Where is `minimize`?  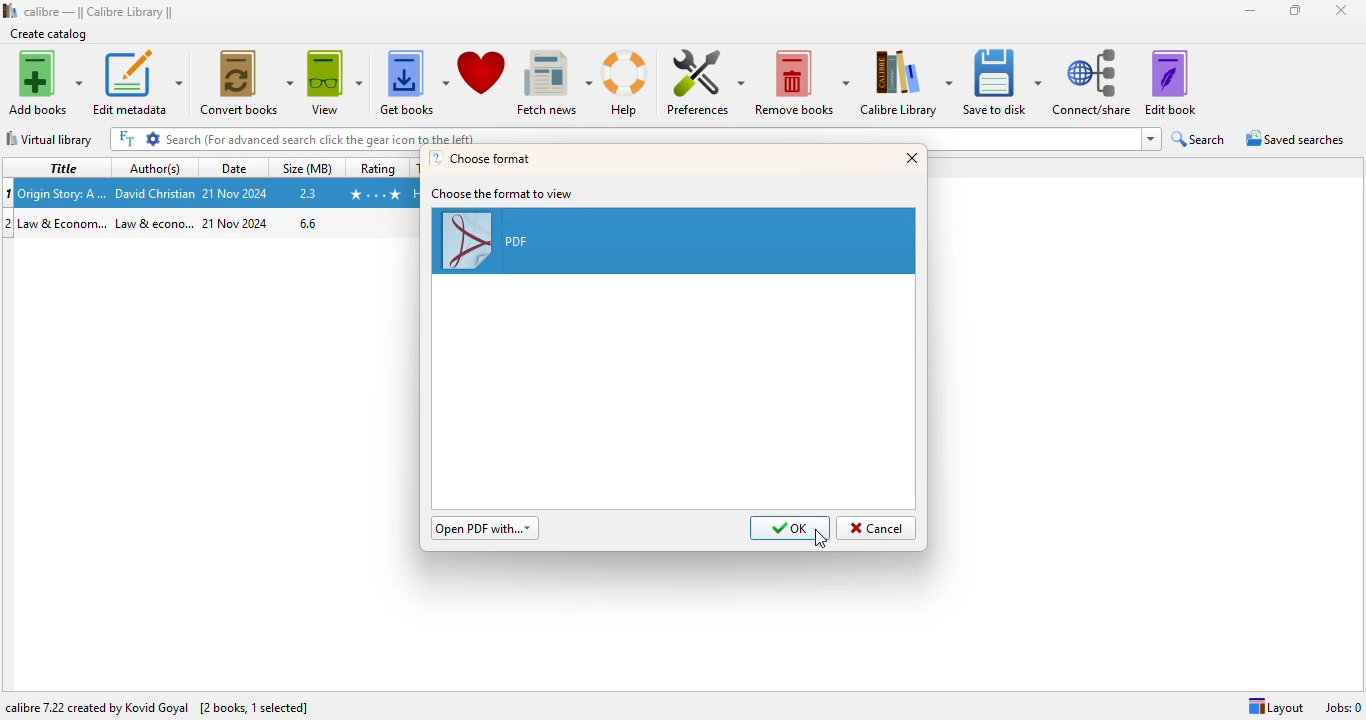 minimize is located at coordinates (1249, 11).